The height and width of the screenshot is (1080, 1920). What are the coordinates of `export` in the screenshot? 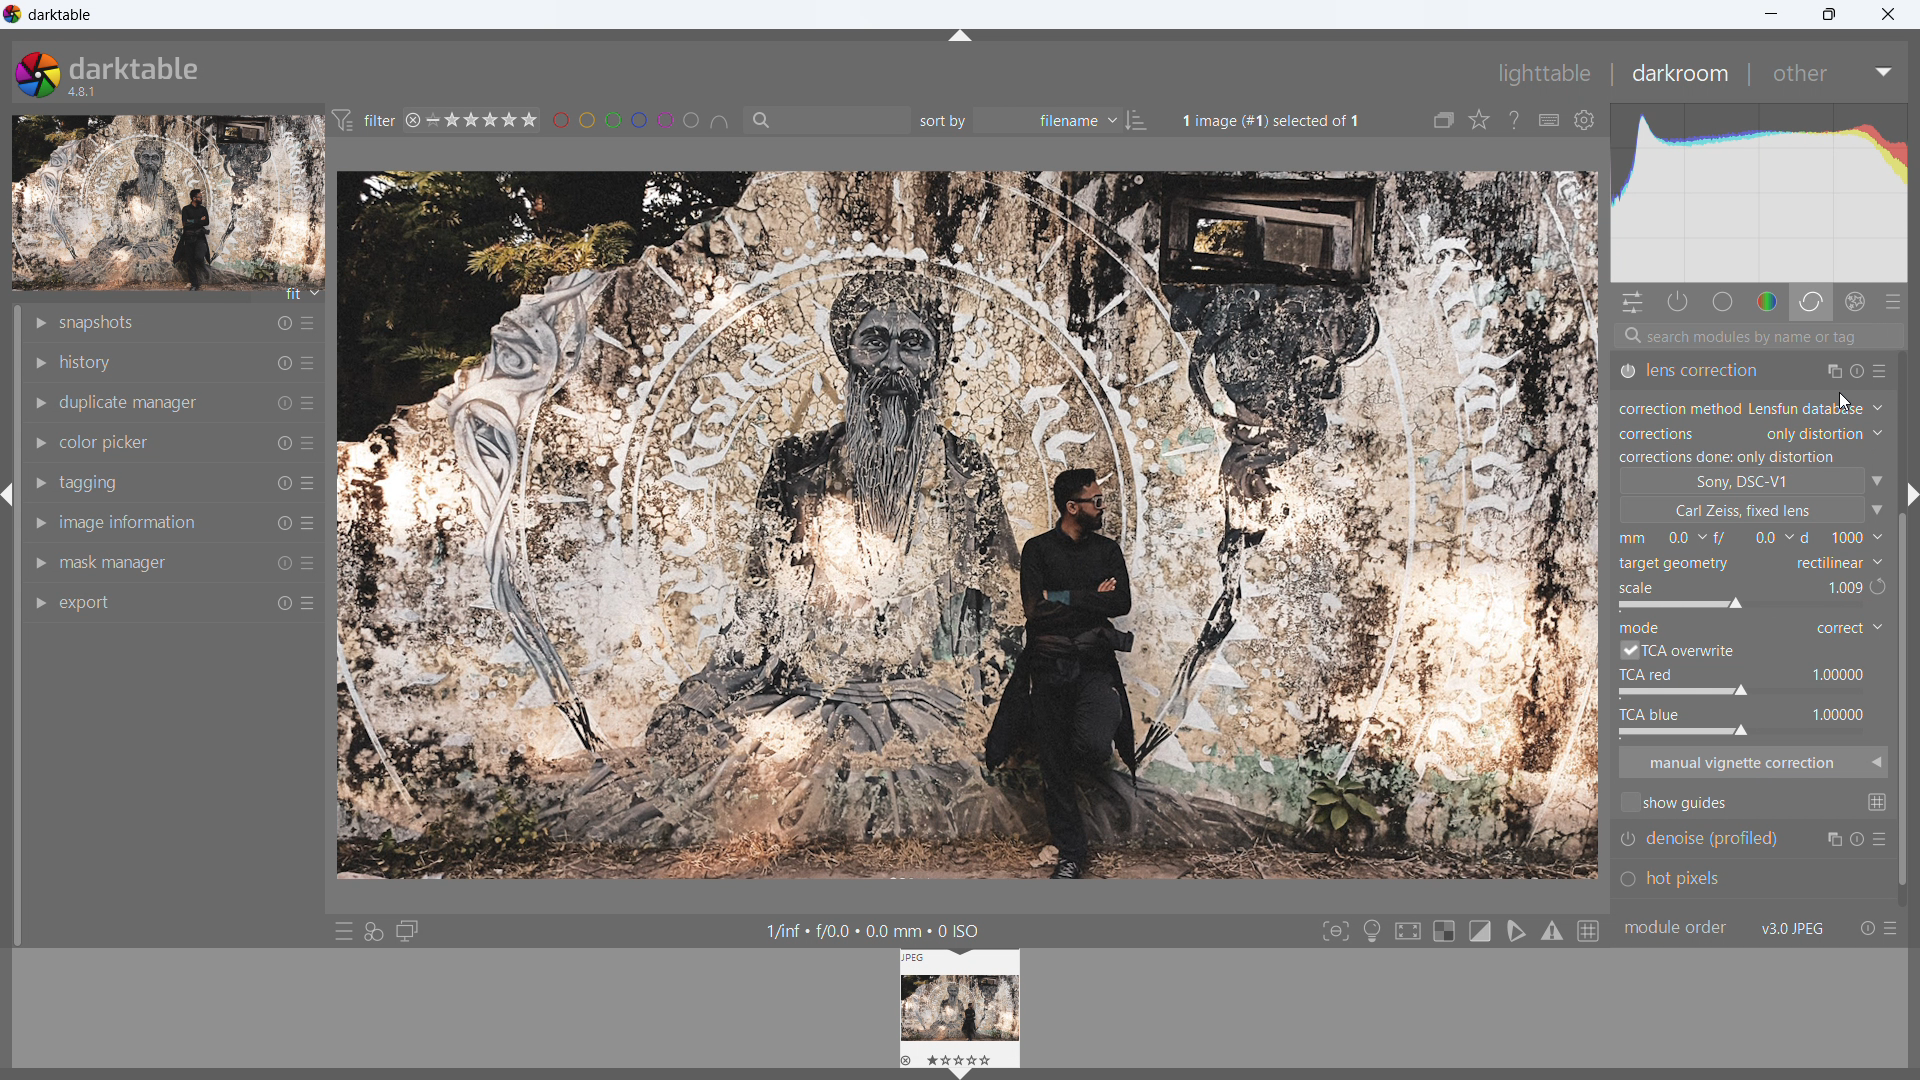 It's located at (86, 603).